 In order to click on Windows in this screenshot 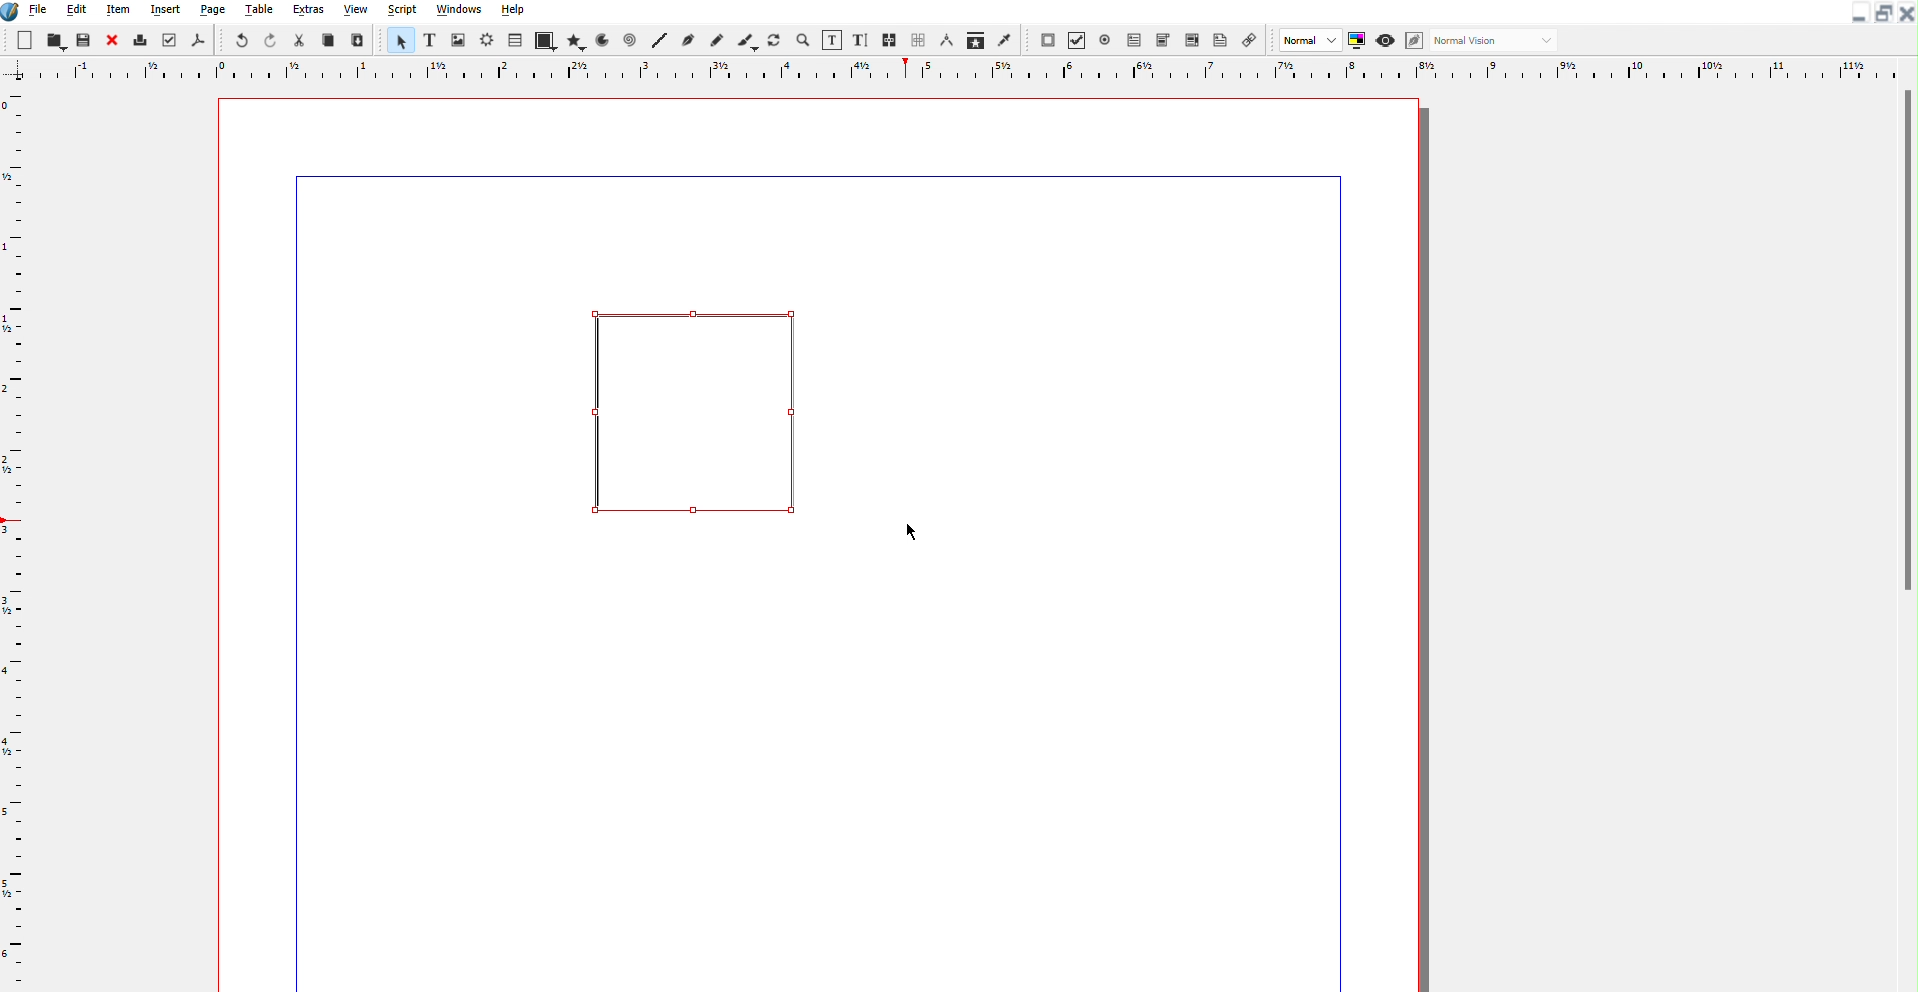, I will do `click(459, 11)`.